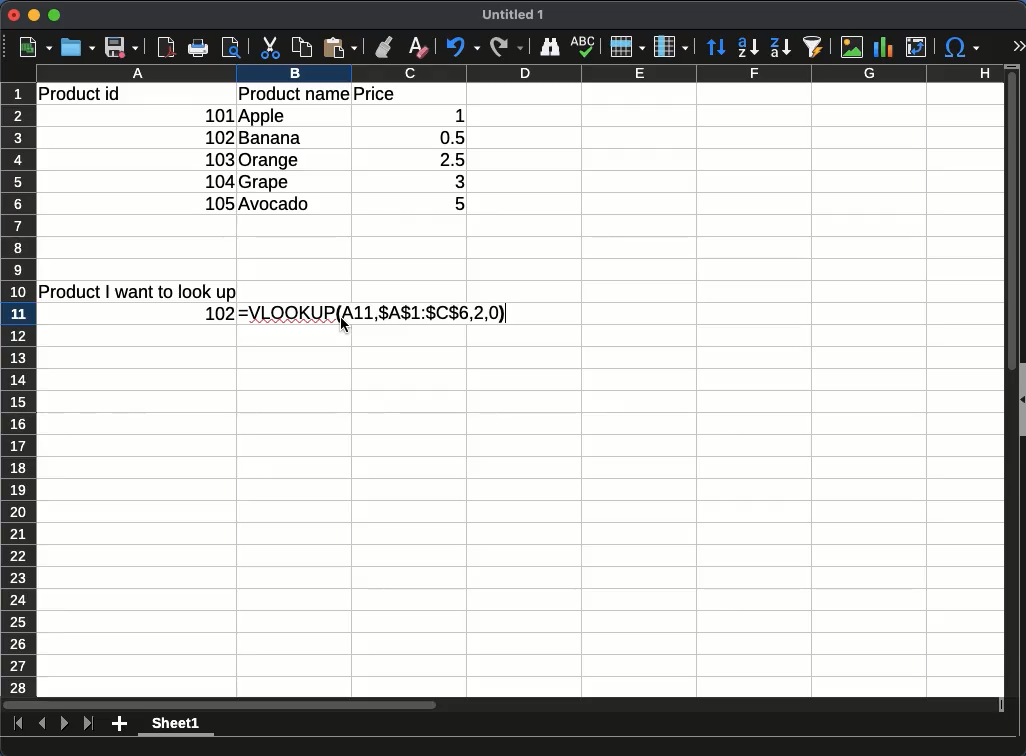  I want to click on previous sheet, so click(42, 724).